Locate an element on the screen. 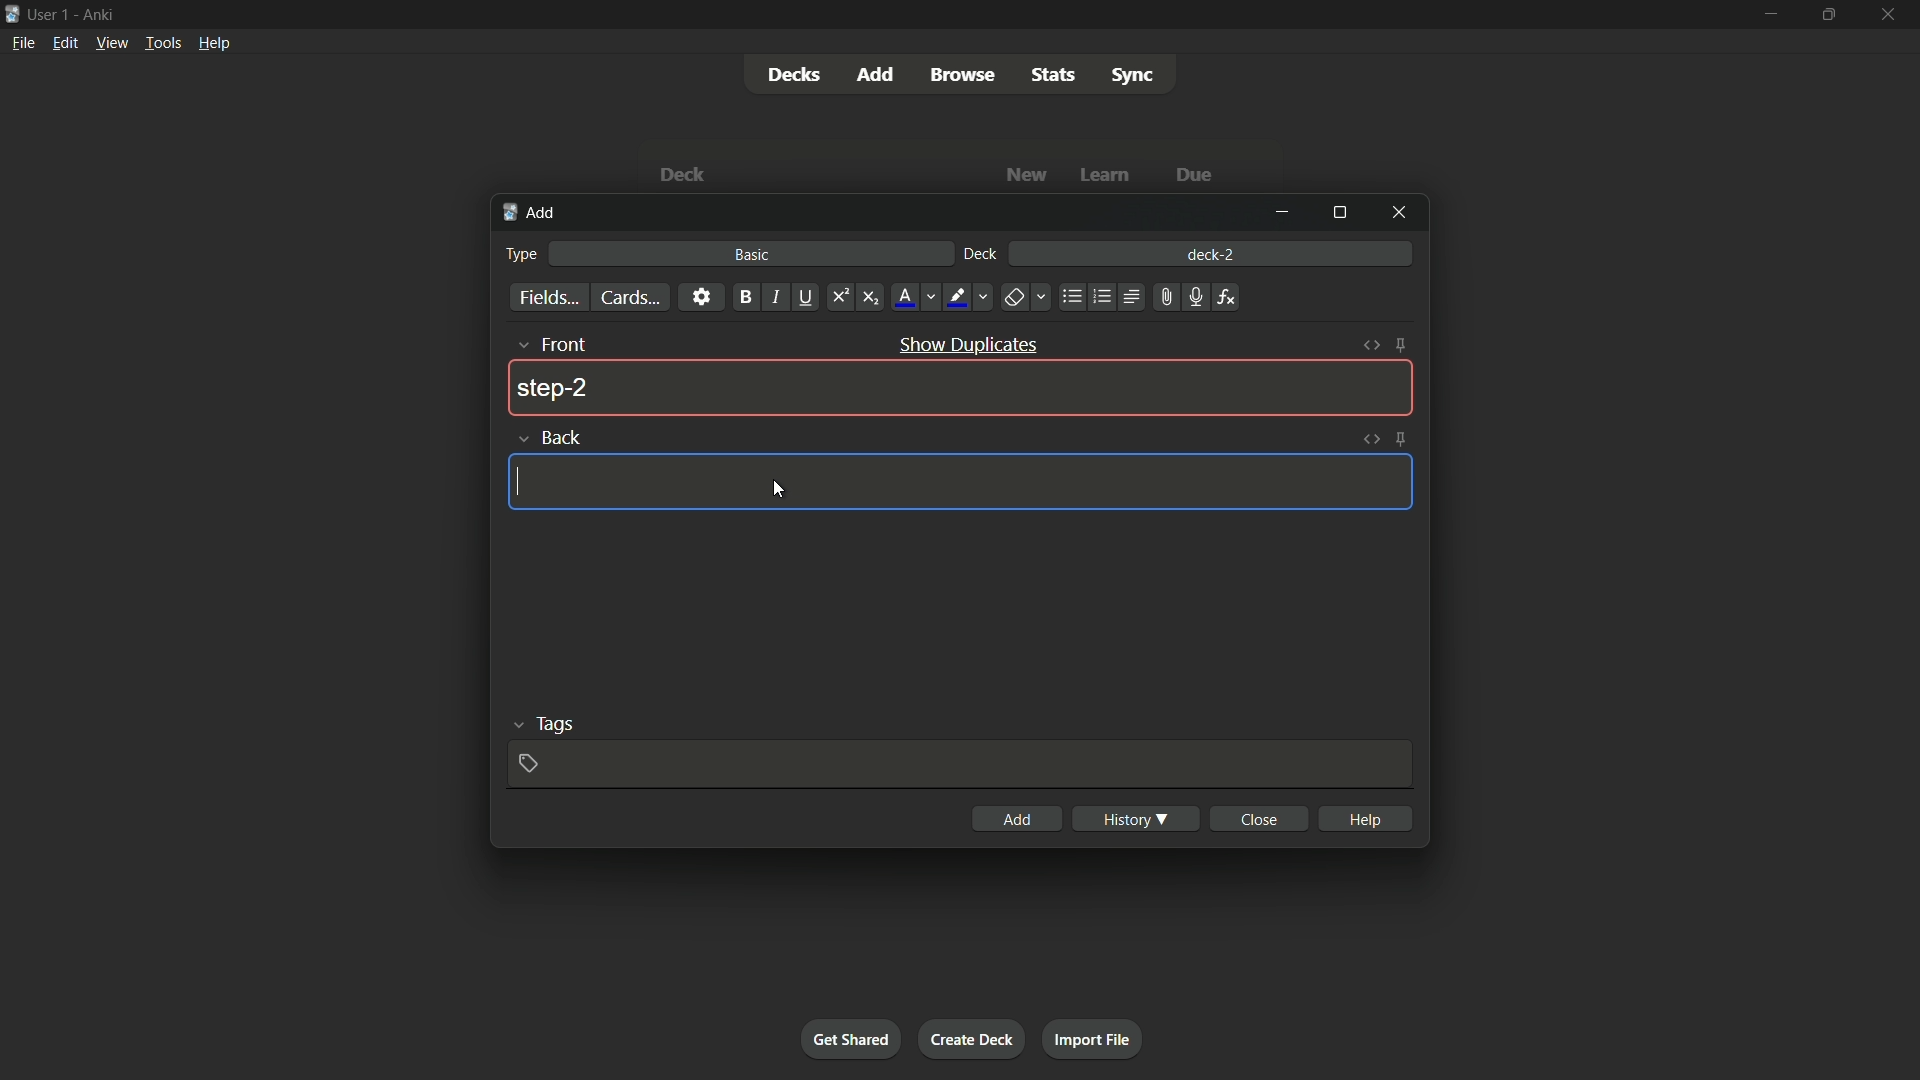 The height and width of the screenshot is (1080, 1920). close is located at coordinates (1258, 819).